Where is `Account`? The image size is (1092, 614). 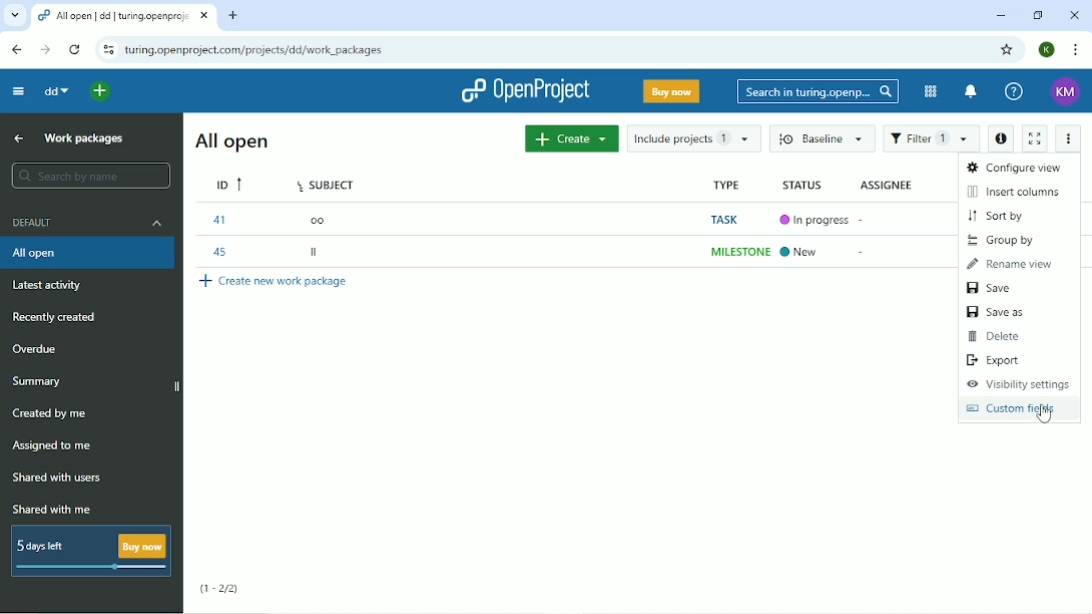 Account is located at coordinates (1049, 49).